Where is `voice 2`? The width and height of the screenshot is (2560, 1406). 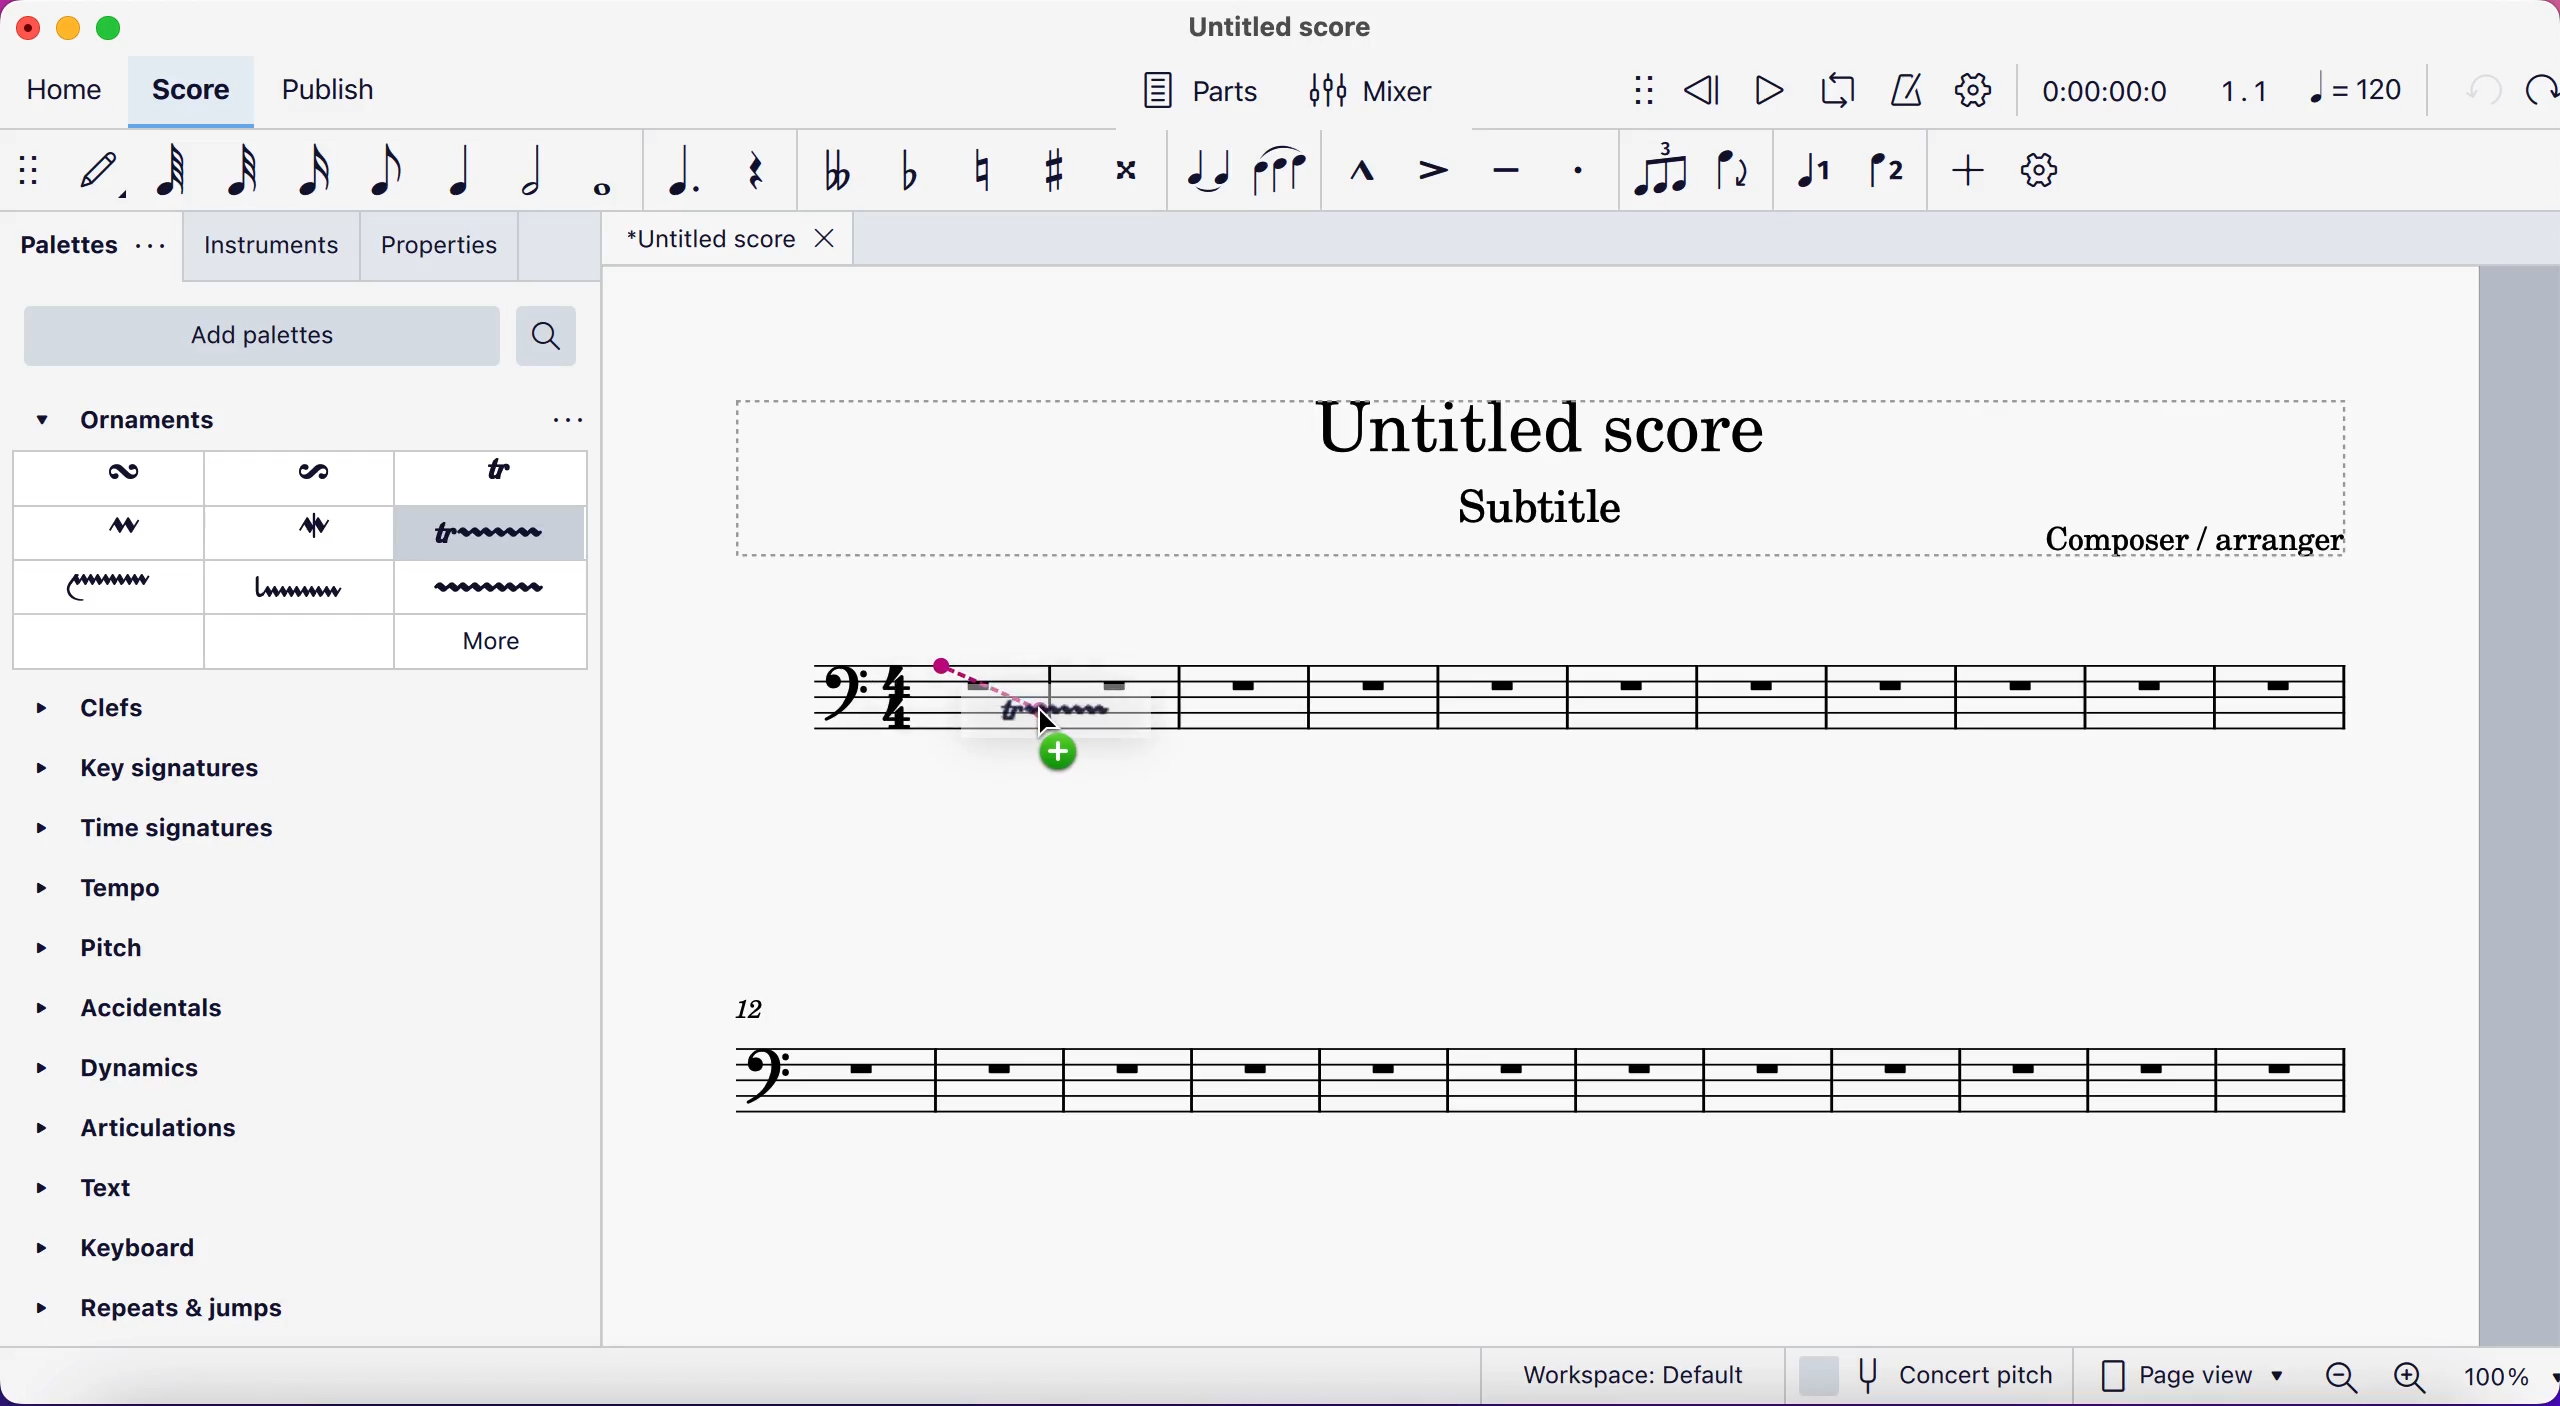 voice 2 is located at coordinates (1886, 173).